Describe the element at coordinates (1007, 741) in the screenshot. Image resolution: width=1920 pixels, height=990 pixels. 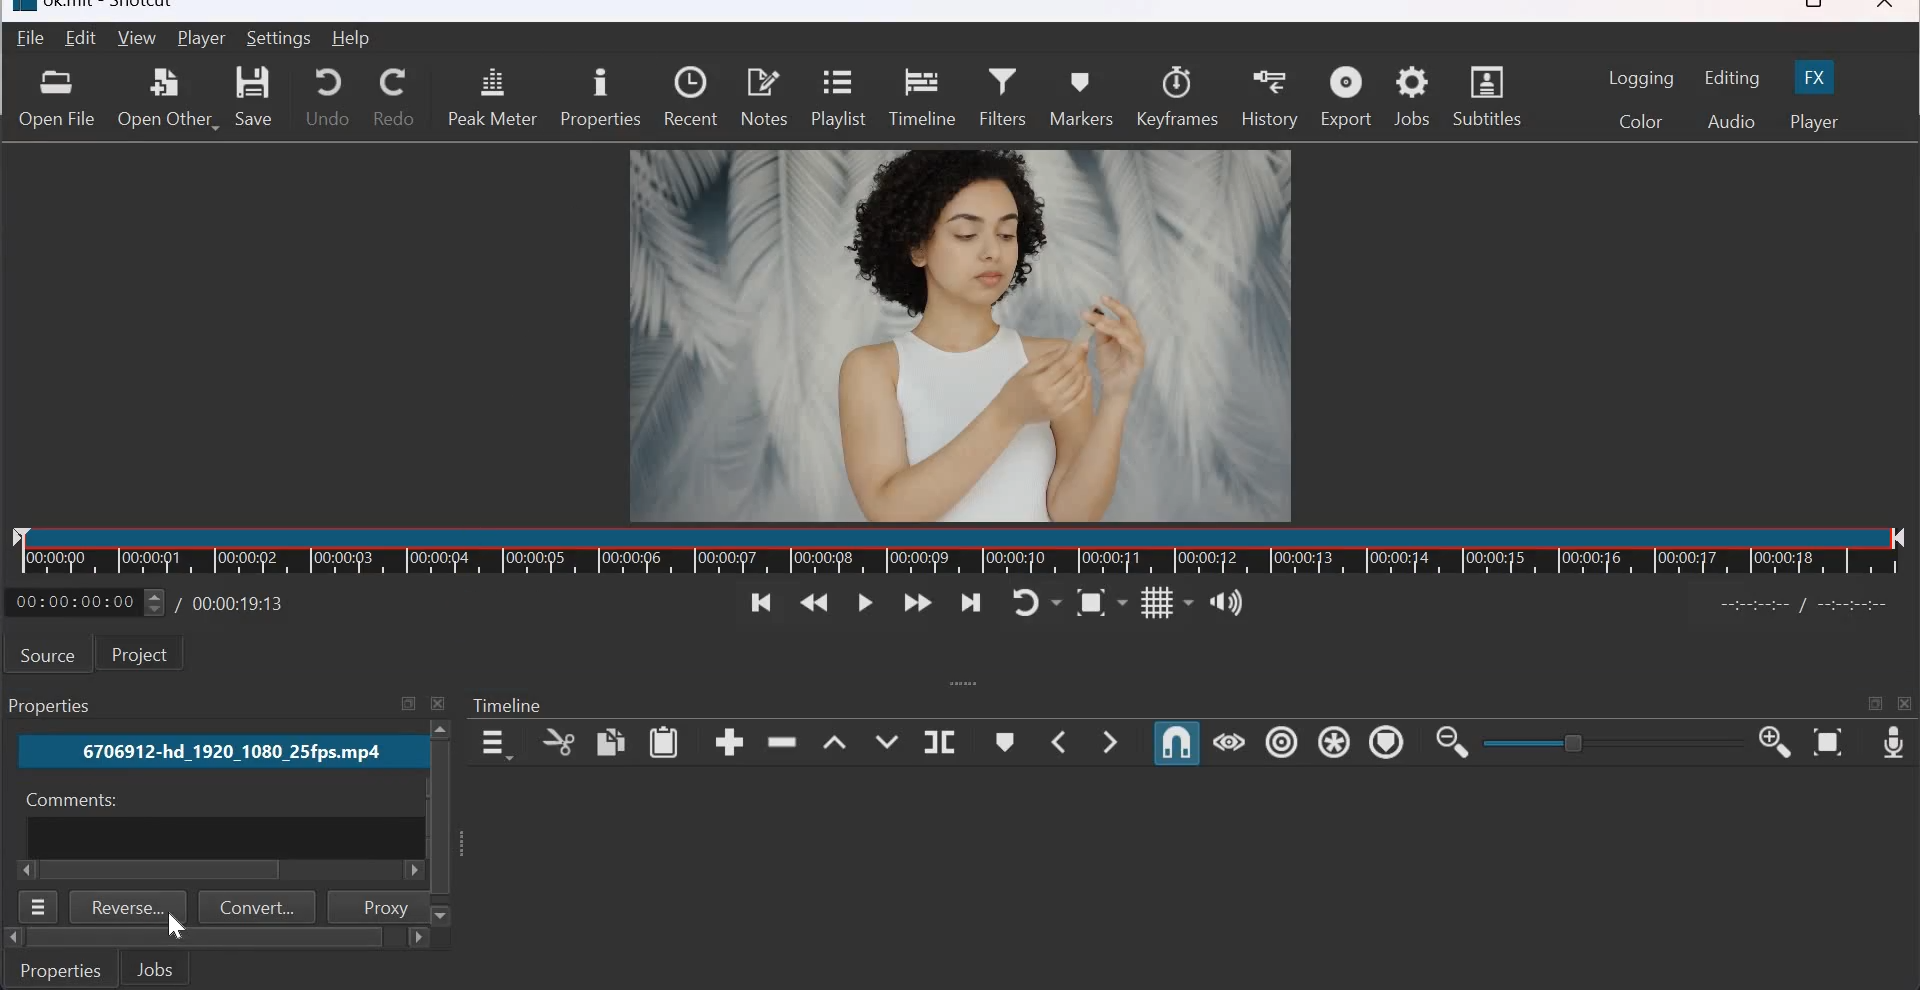
I see `Create/edit marker` at that location.